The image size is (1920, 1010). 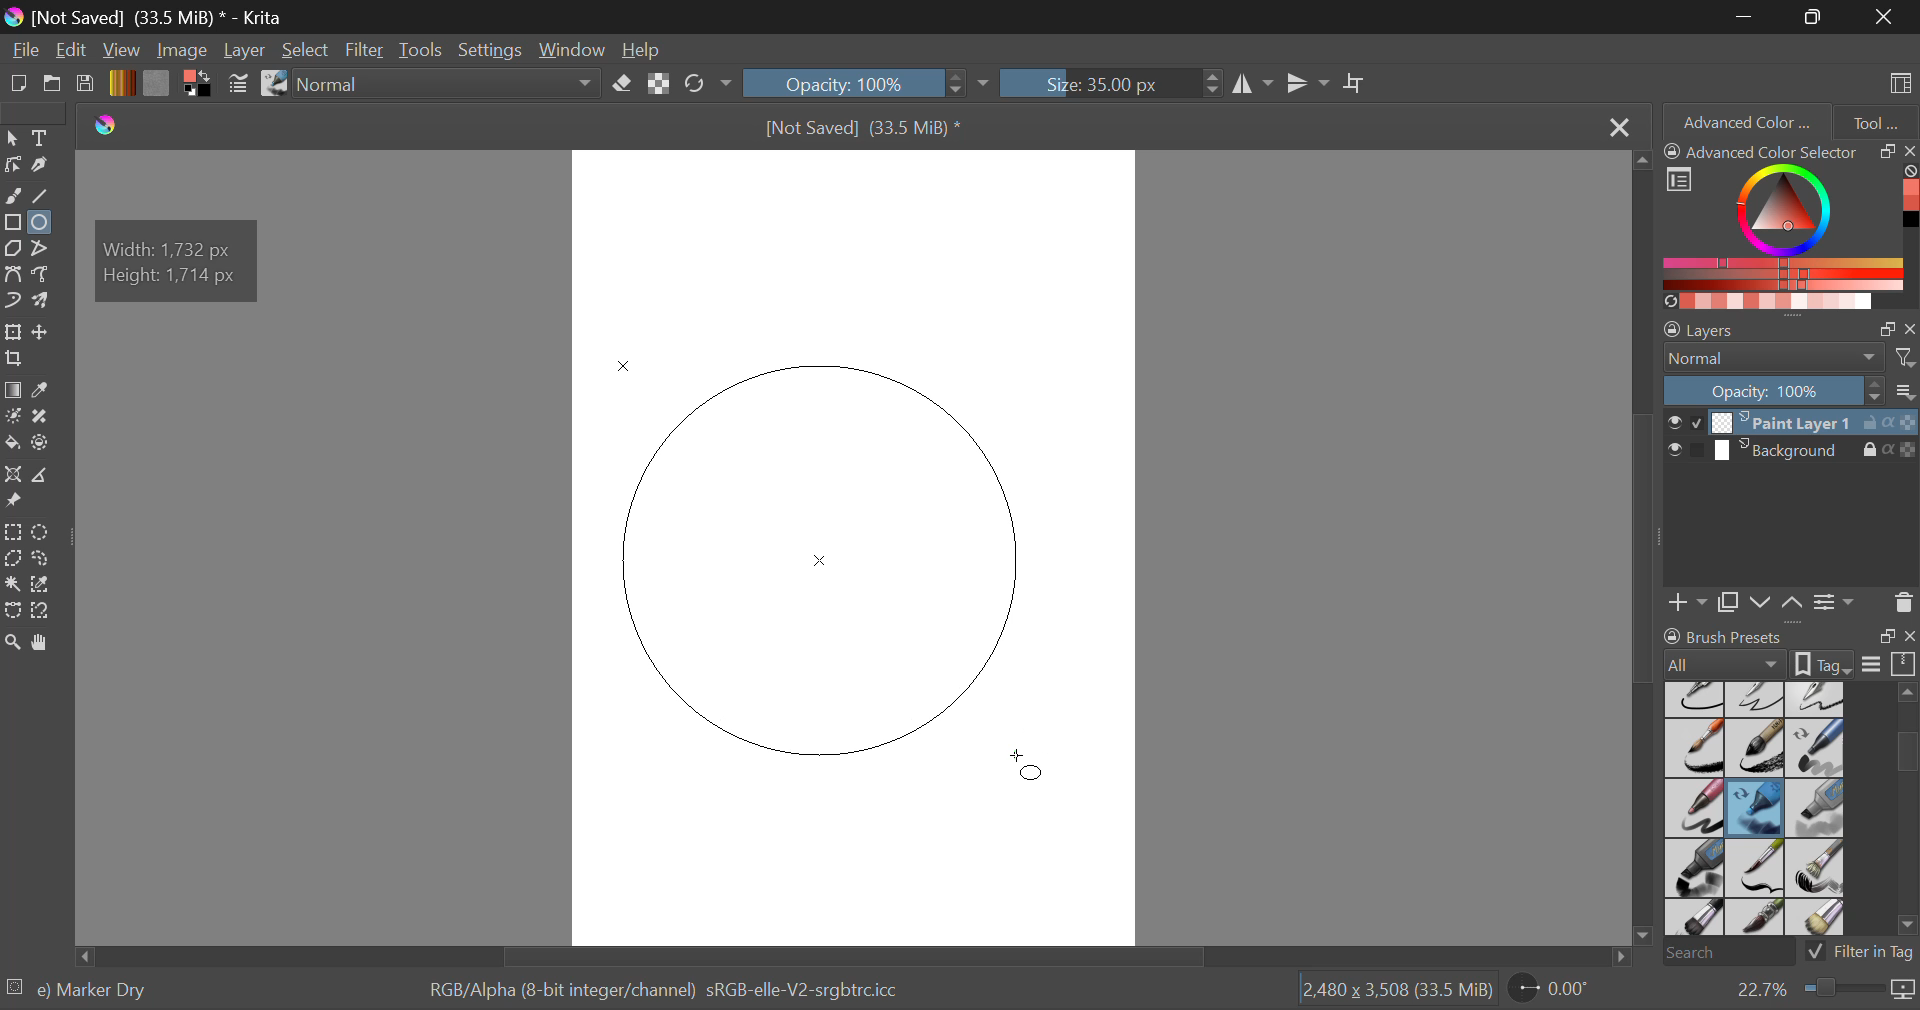 What do you see at coordinates (1252, 83) in the screenshot?
I see `Horizontal Mirror Tool` at bounding box center [1252, 83].